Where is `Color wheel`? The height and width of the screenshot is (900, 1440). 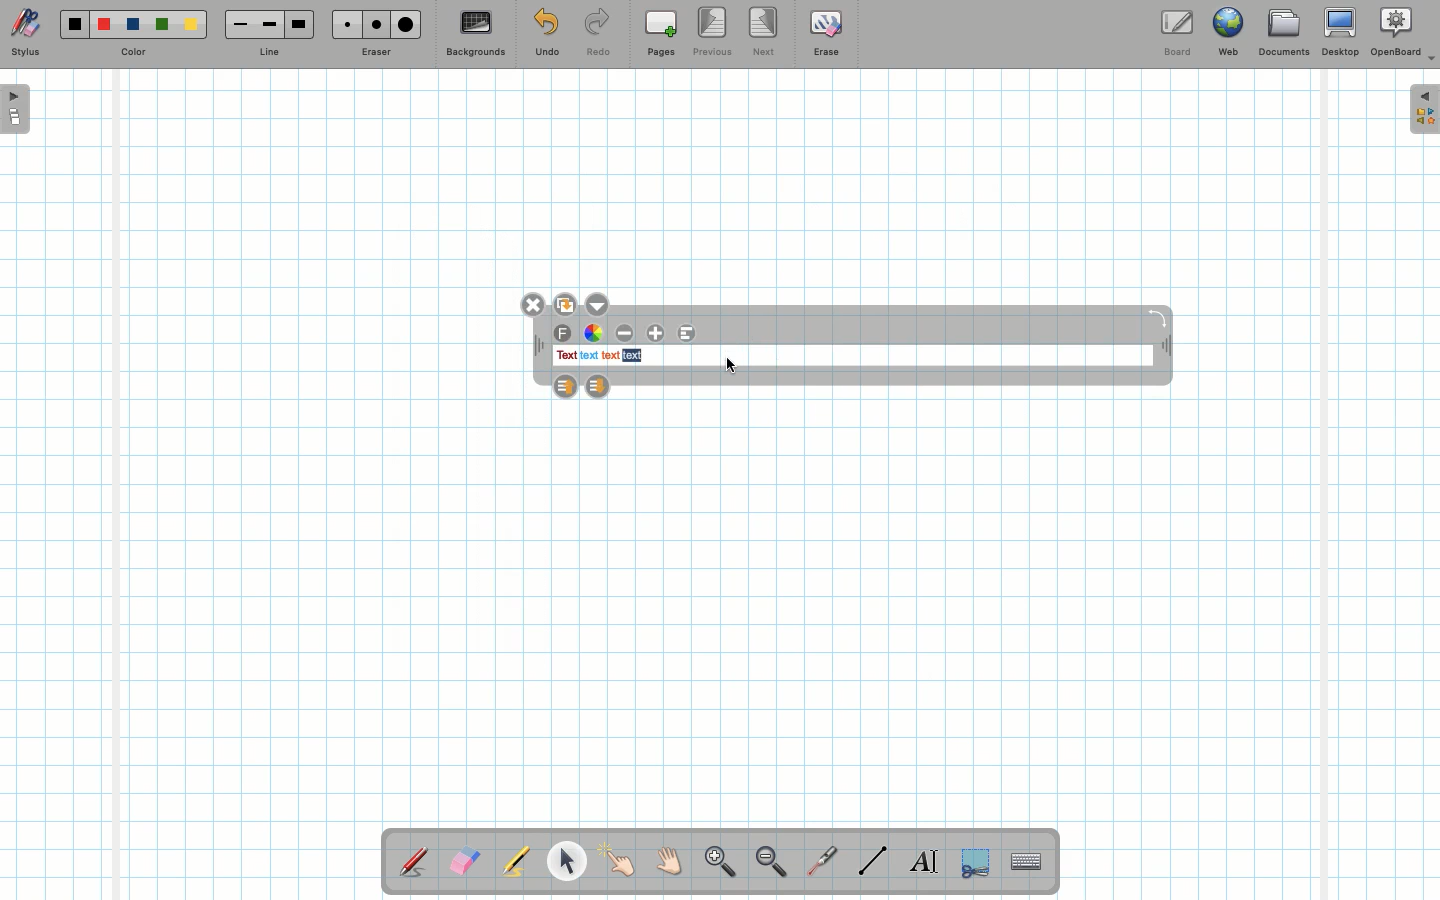 Color wheel is located at coordinates (593, 333).